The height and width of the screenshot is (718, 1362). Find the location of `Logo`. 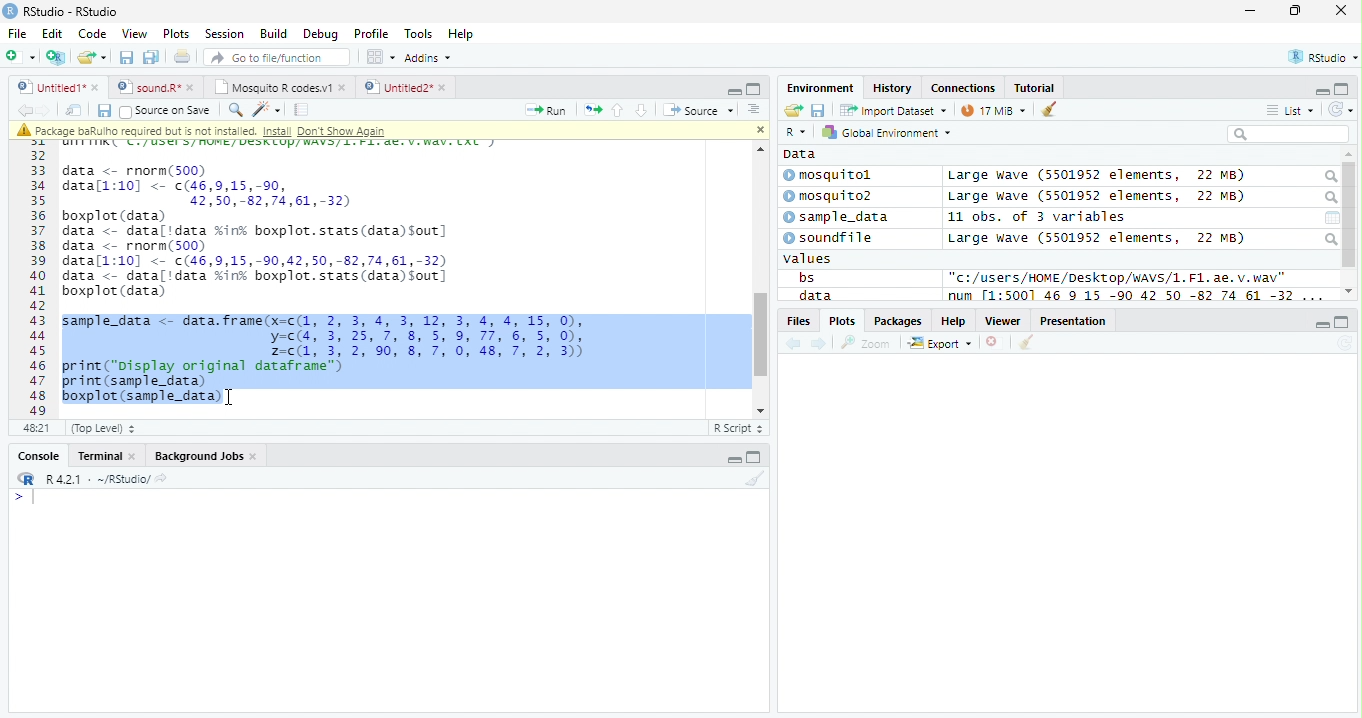

Logo is located at coordinates (11, 11).